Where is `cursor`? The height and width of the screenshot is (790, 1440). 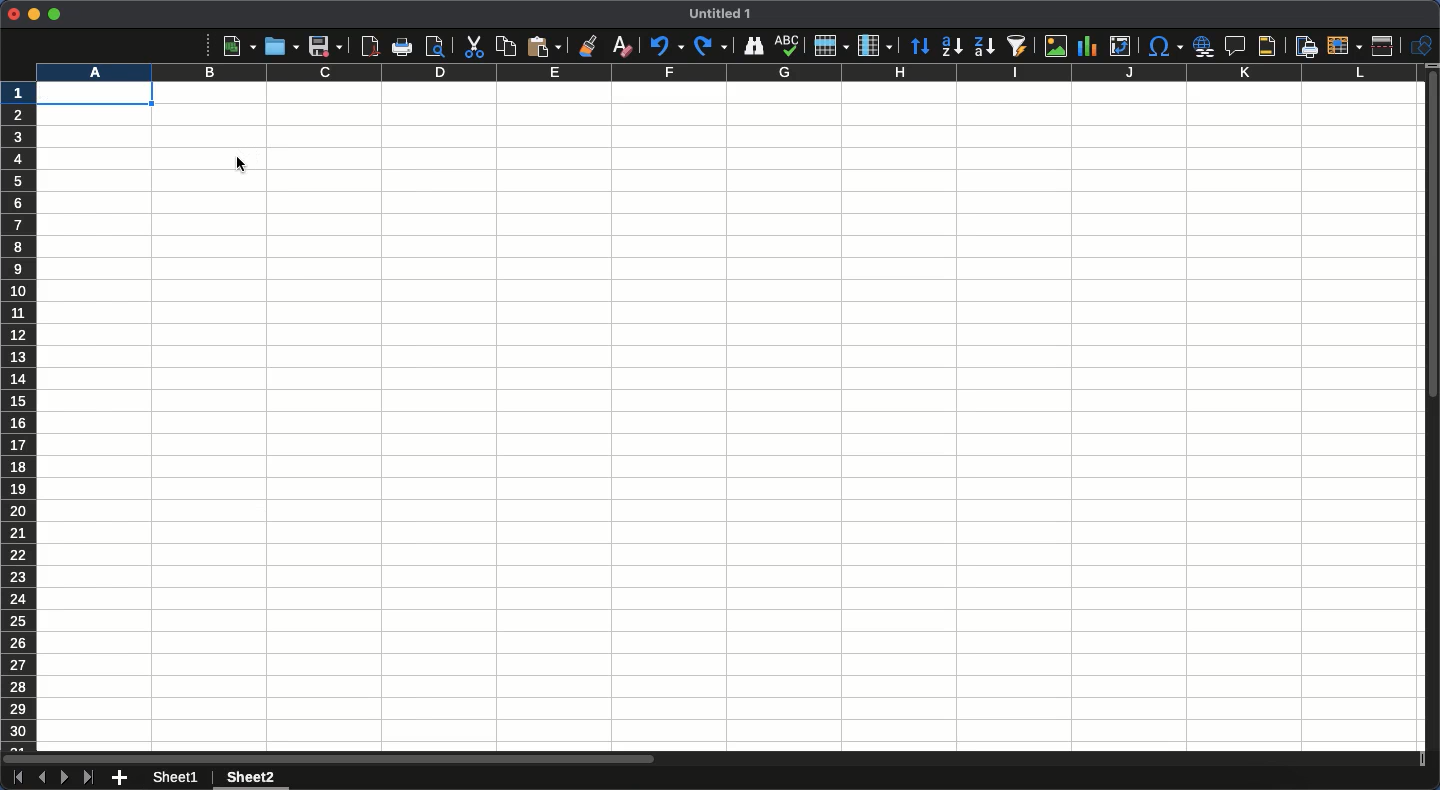 cursor is located at coordinates (238, 165).